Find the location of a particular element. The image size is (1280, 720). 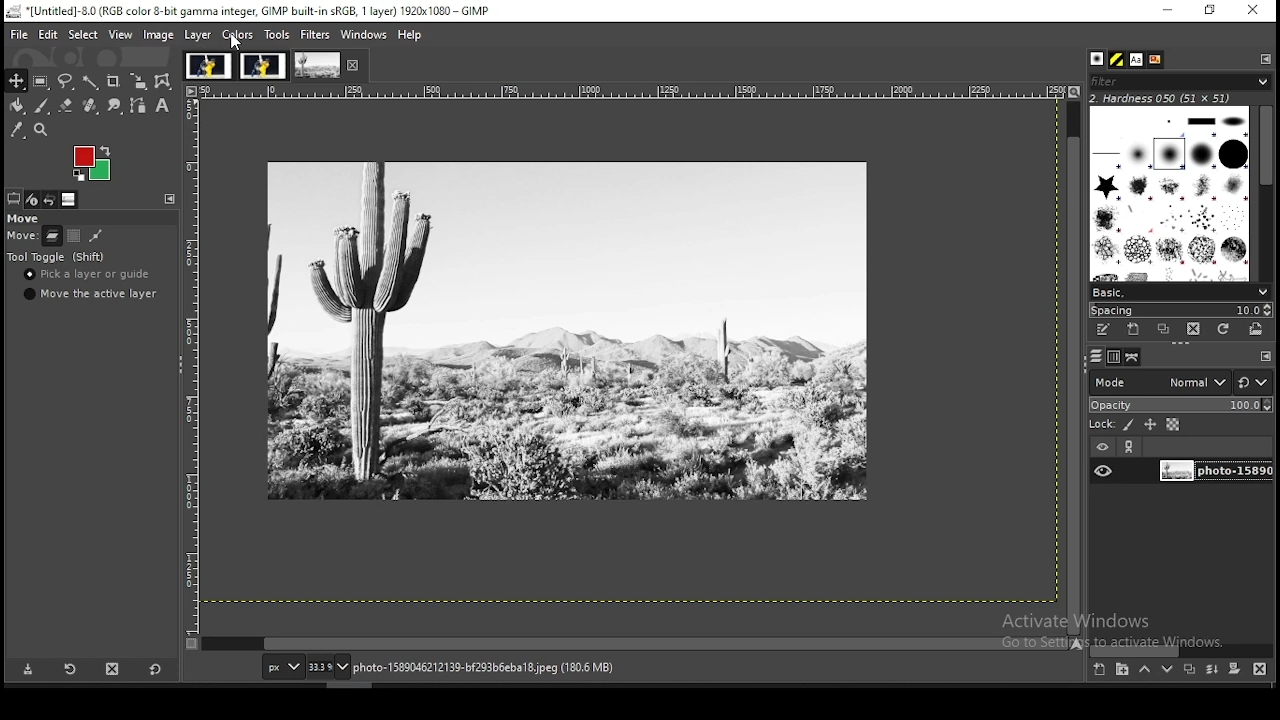

move the active layer is located at coordinates (94, 293).